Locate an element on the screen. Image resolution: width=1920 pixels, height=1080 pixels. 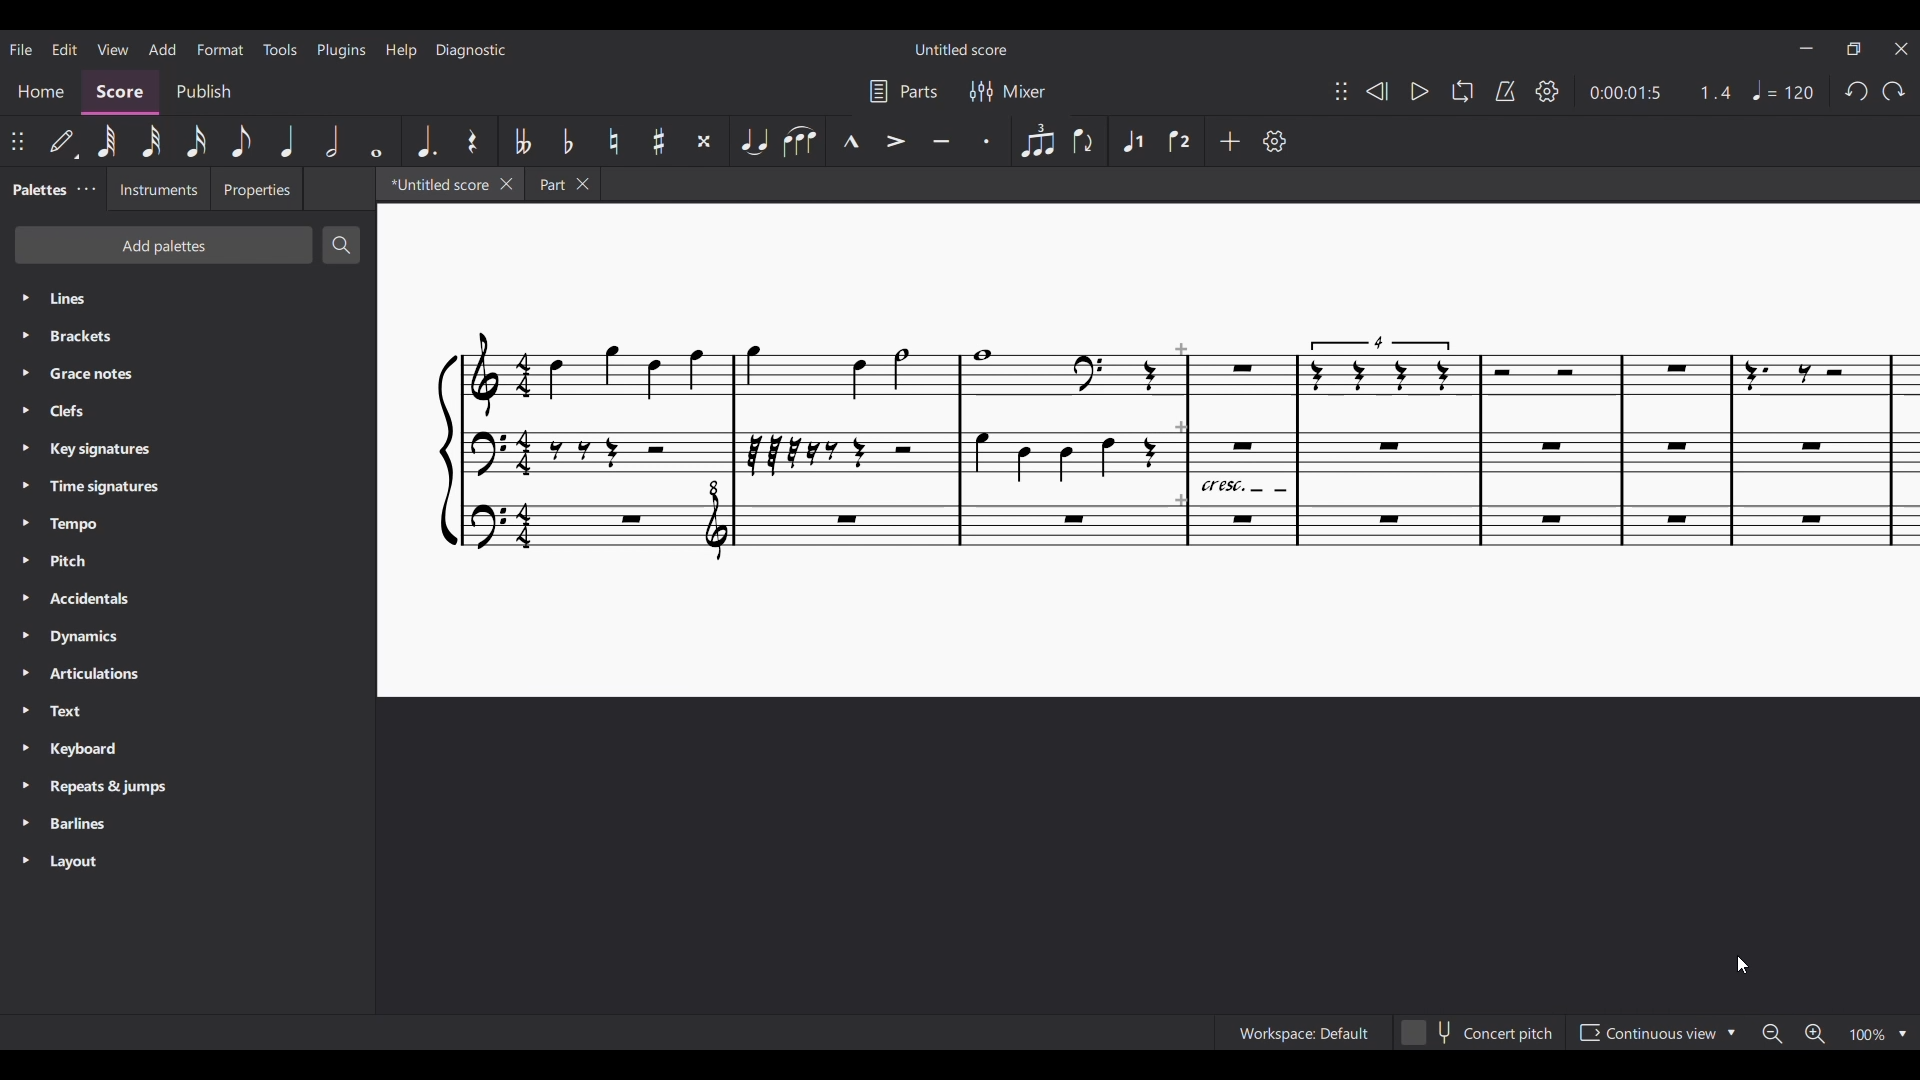
Undo is located at coordinates (1857, 92).